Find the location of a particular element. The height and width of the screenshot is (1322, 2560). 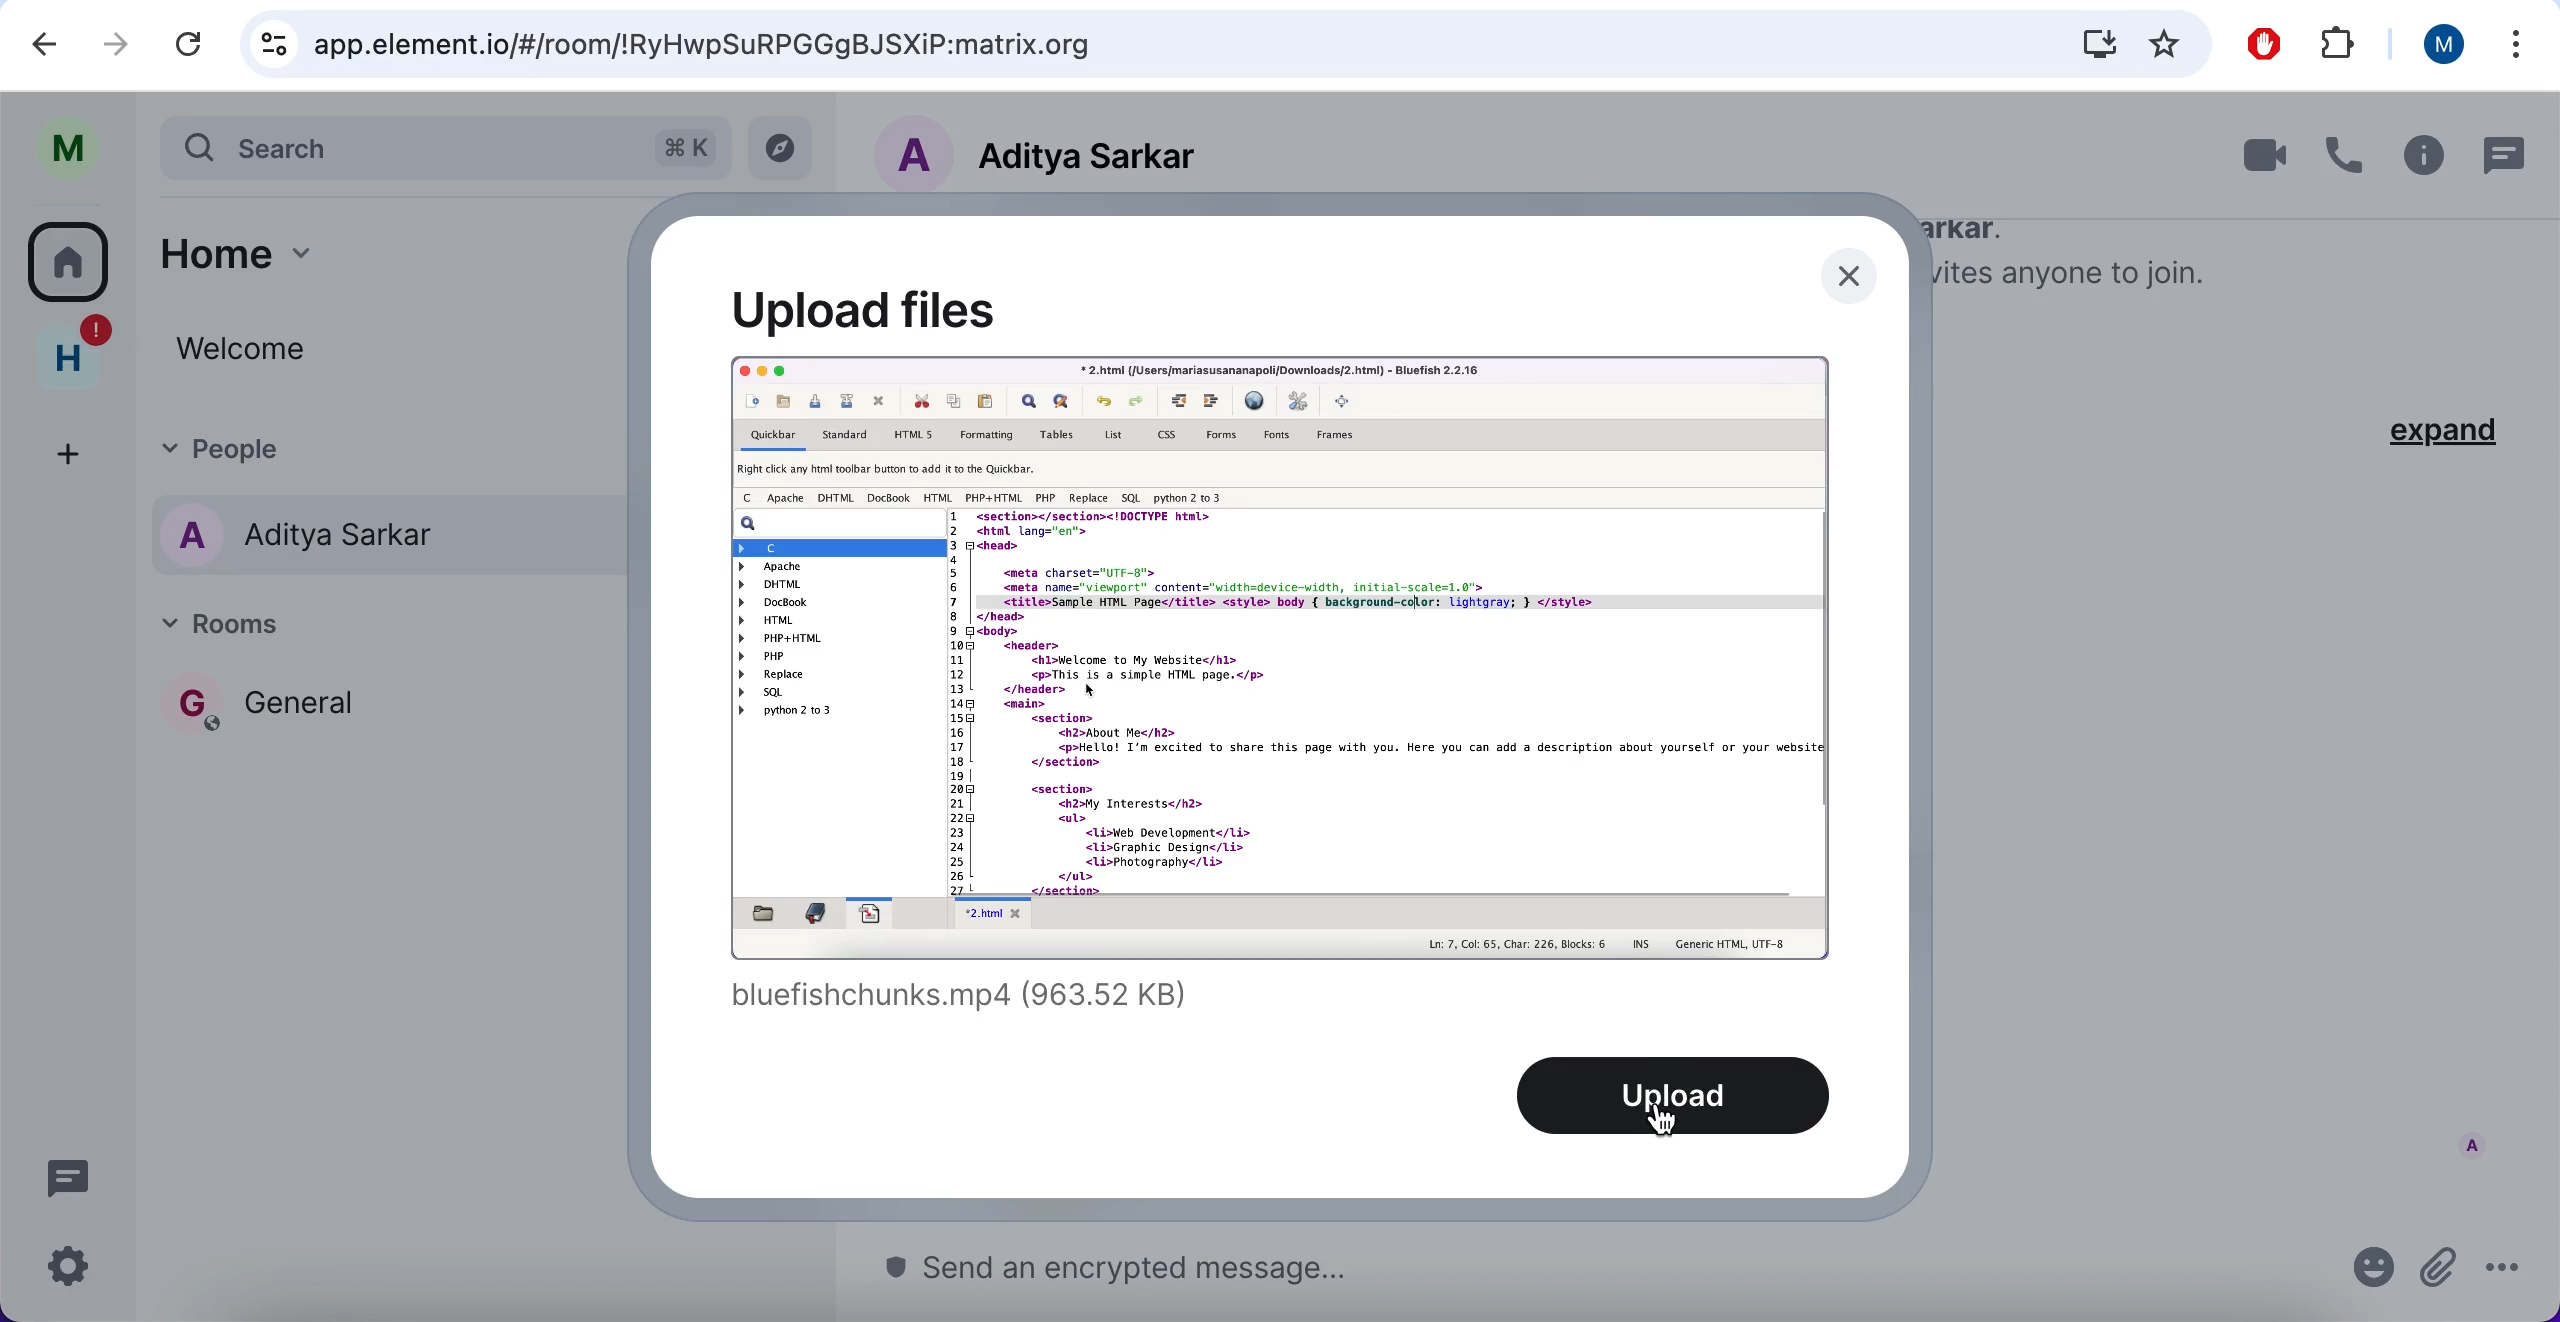

chat is located at coordinates (2502, 154).